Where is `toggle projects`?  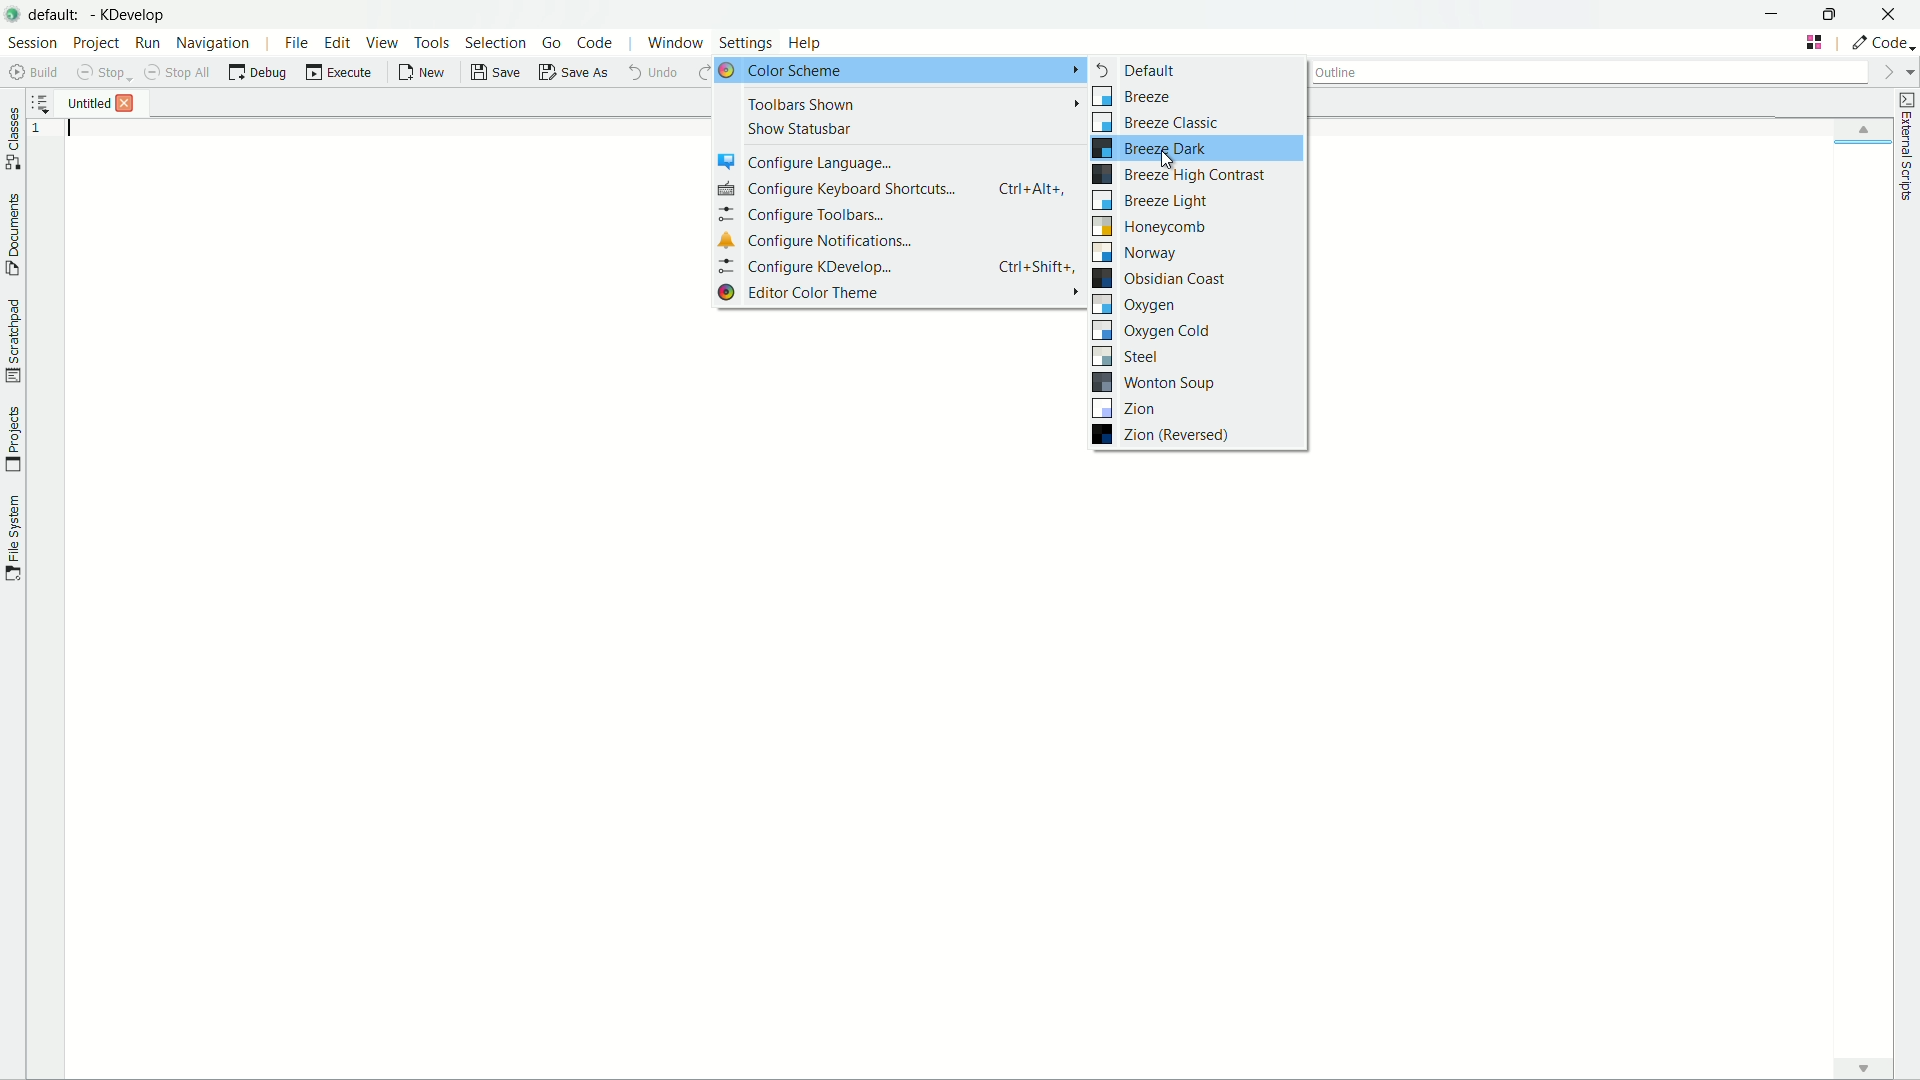 toggle projects is located at coordinates (13, 439).